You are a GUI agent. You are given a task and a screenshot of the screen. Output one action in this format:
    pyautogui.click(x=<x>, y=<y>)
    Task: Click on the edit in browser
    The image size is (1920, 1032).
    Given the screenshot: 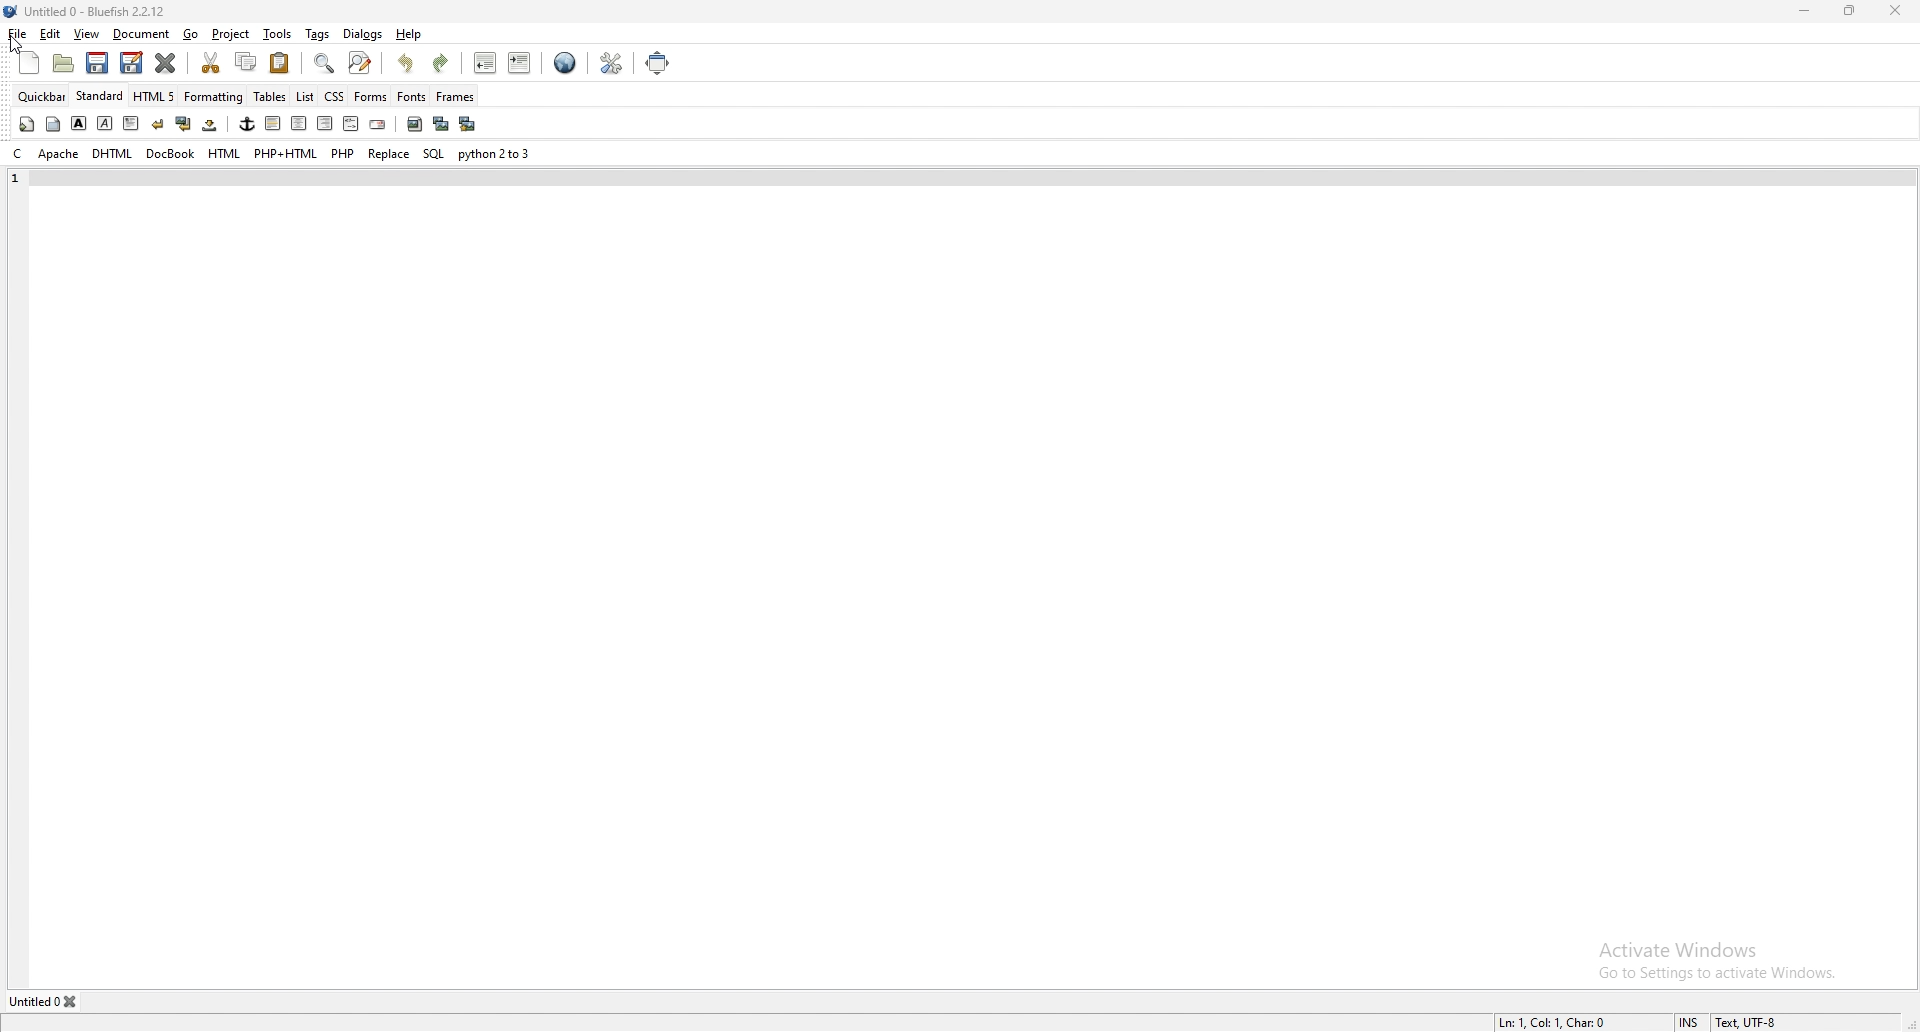 What is the action you would take?
    pyautogui.click(x=566, y=63)
    